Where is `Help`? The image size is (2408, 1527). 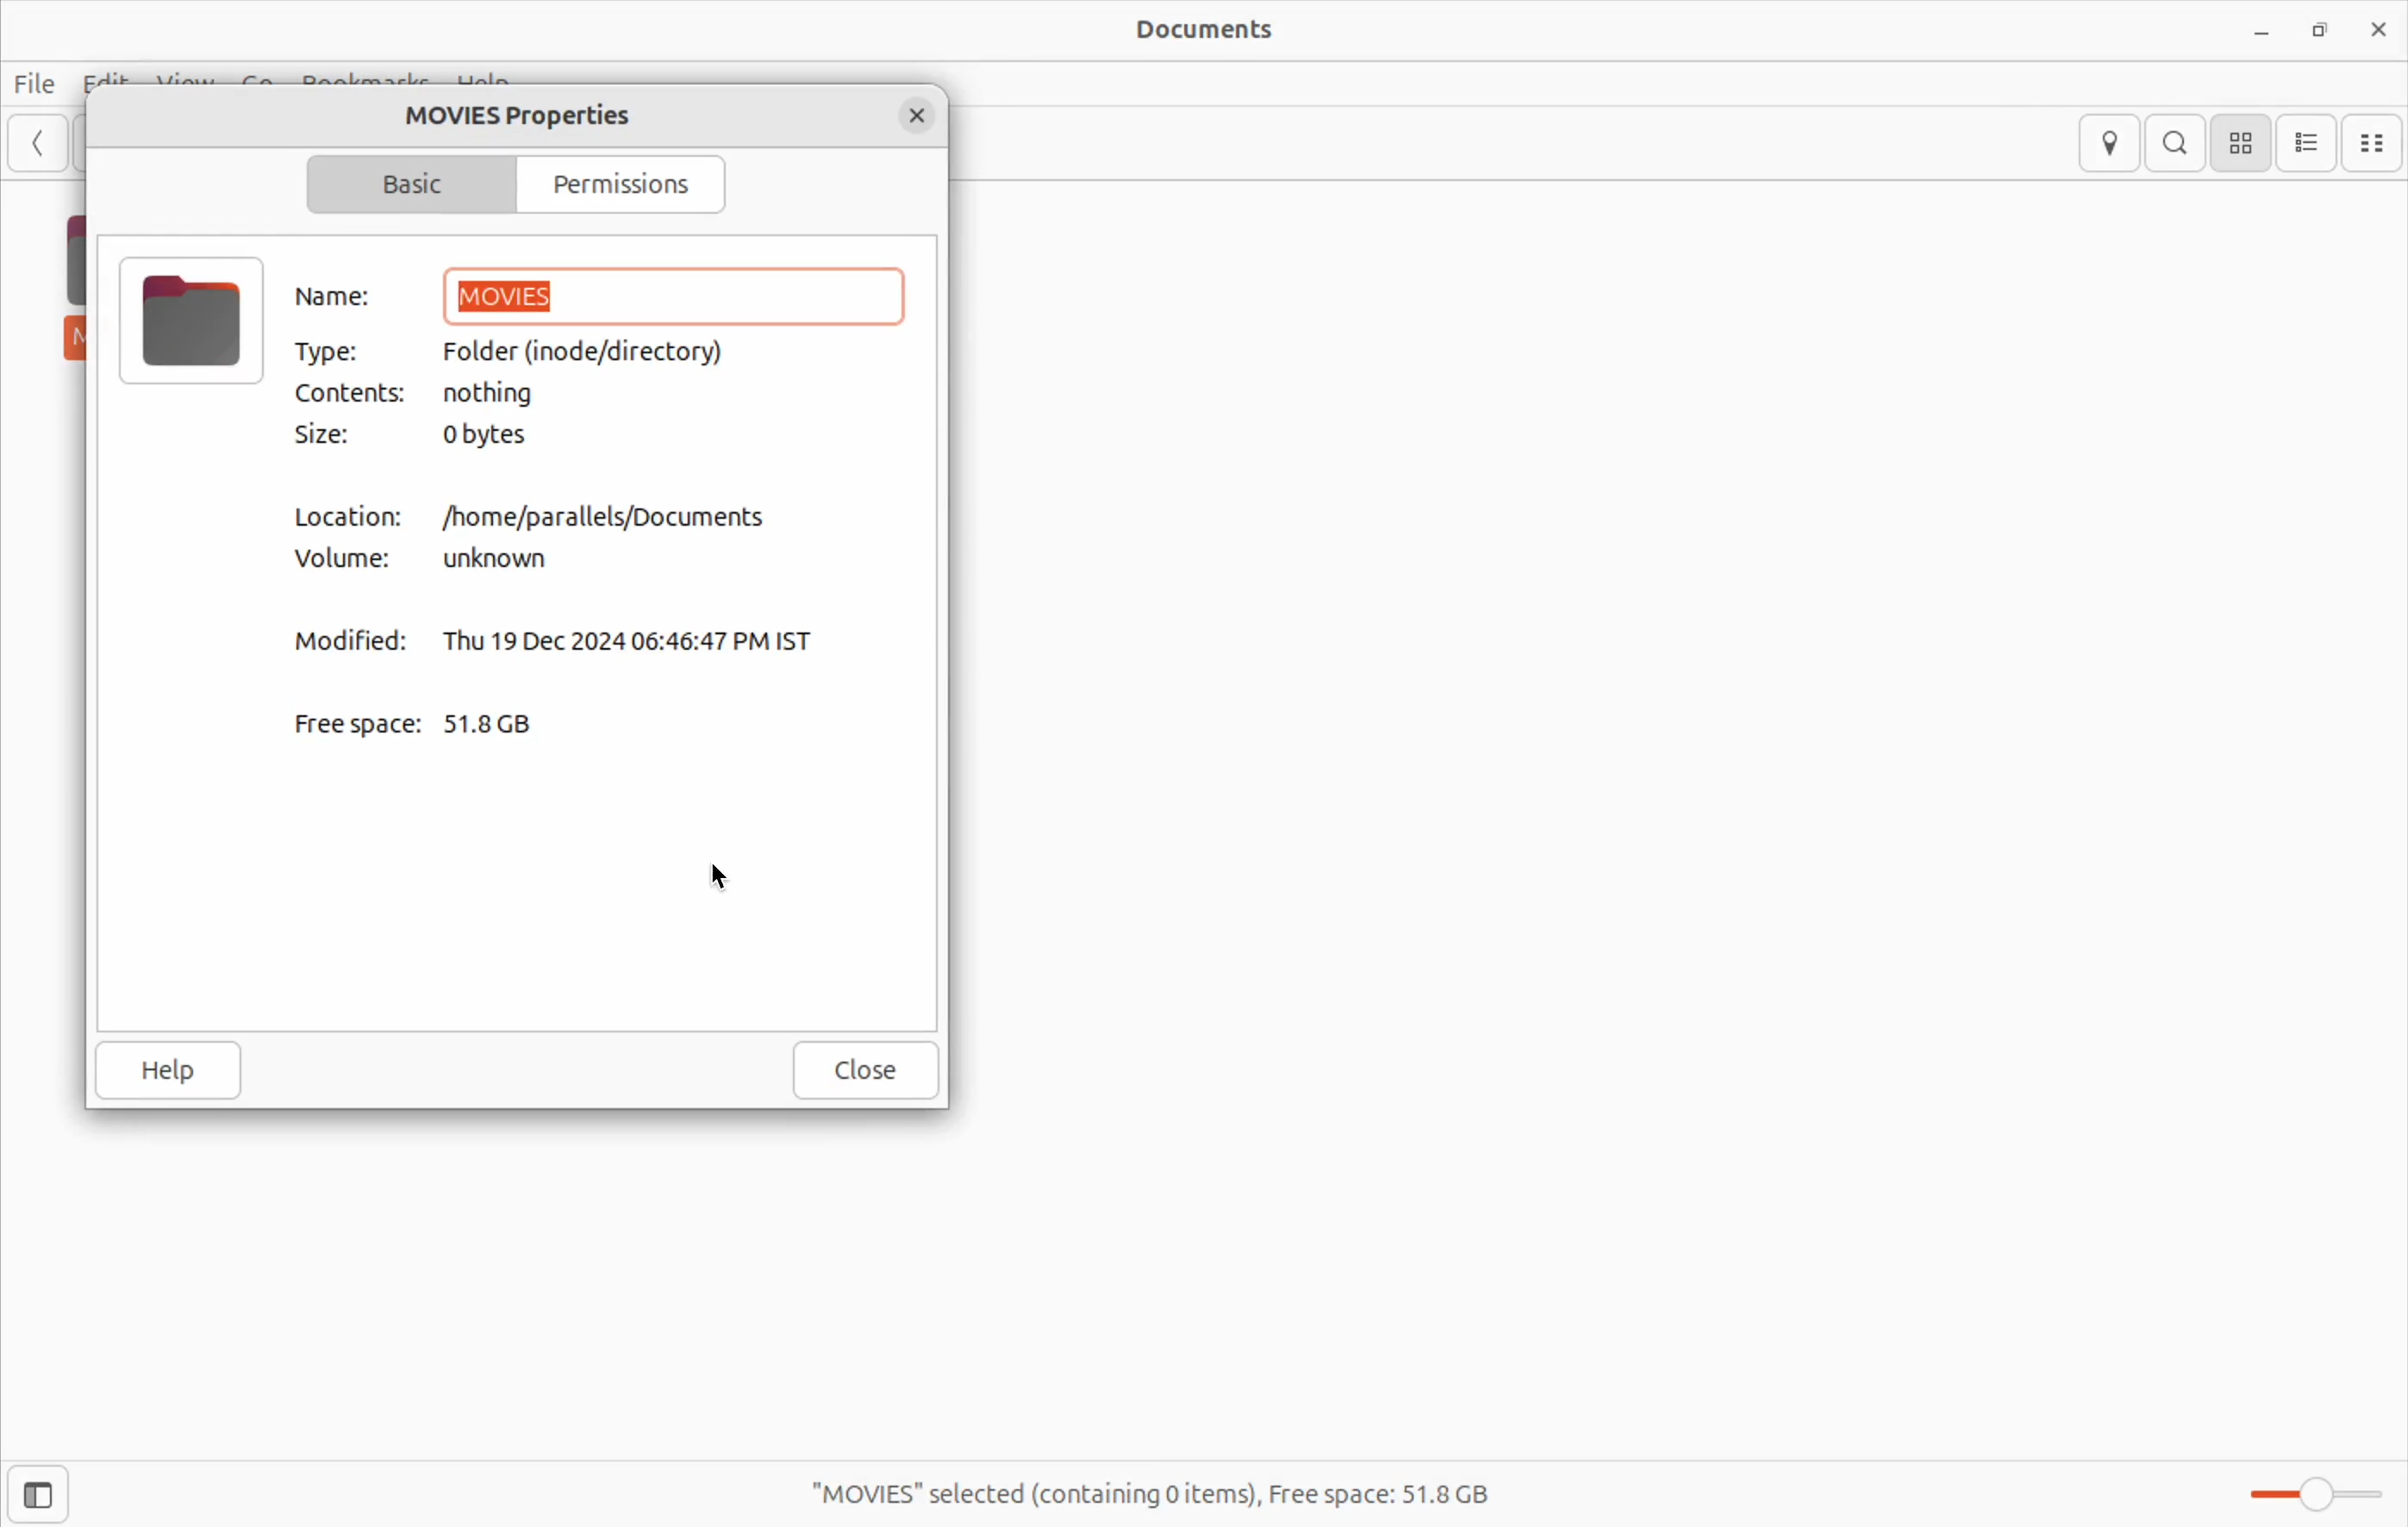 Help is located at coordinates (168, 1068).